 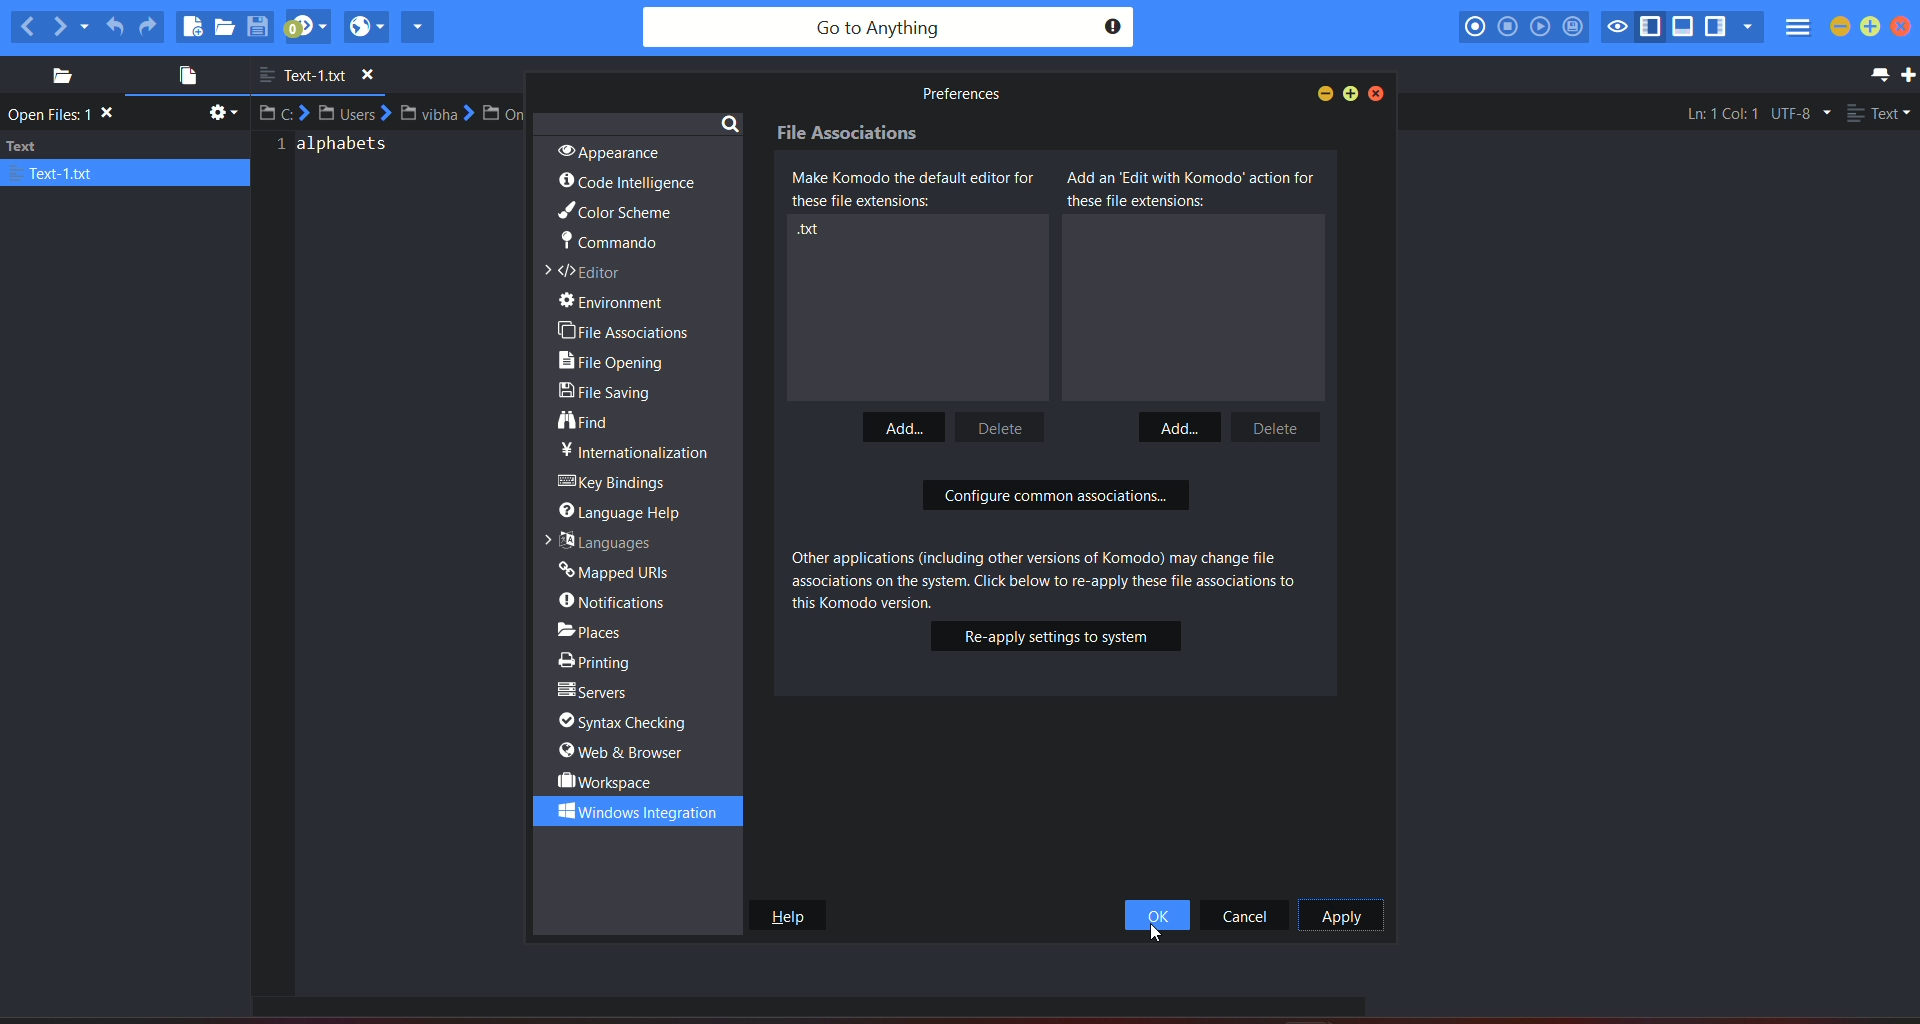 I want to click on key bridges, so click(x=616, y=483).